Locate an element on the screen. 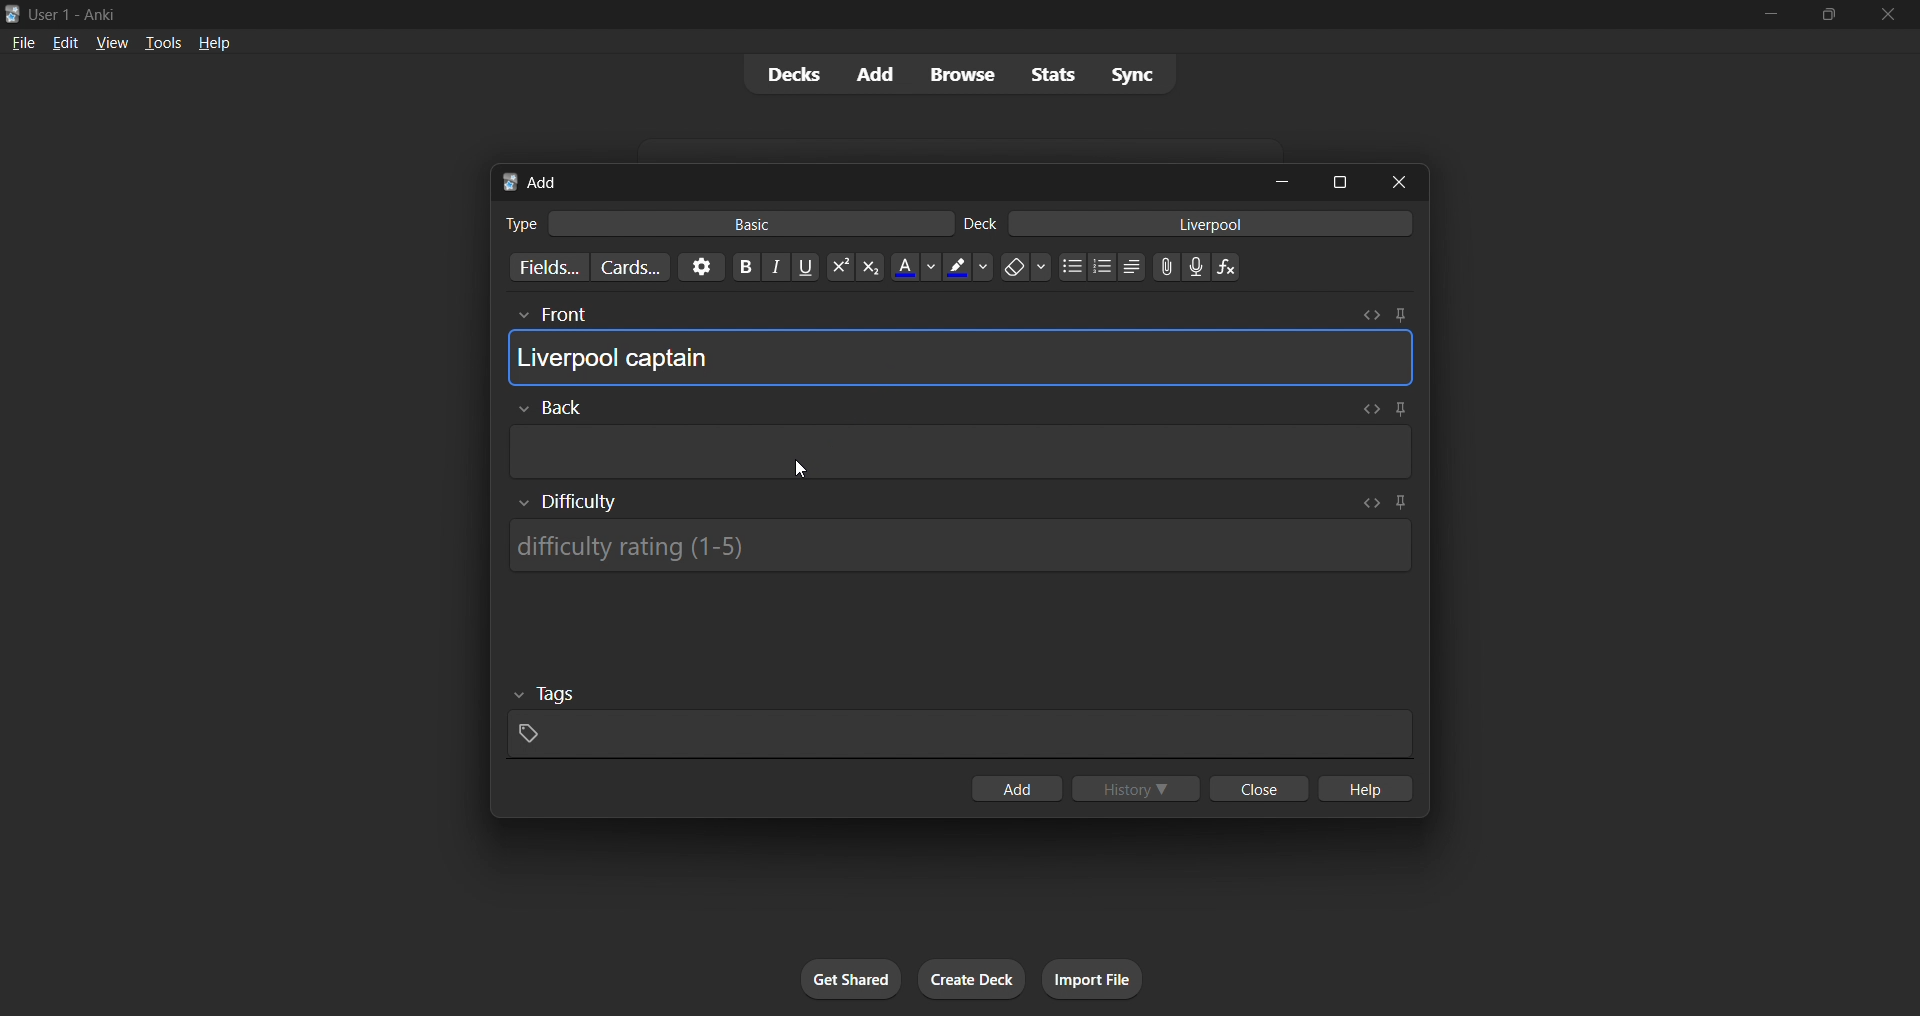 The height and width of the screenshot is (1016, 1920). Toggle HTML editor is located at coordinates (1372, 503).